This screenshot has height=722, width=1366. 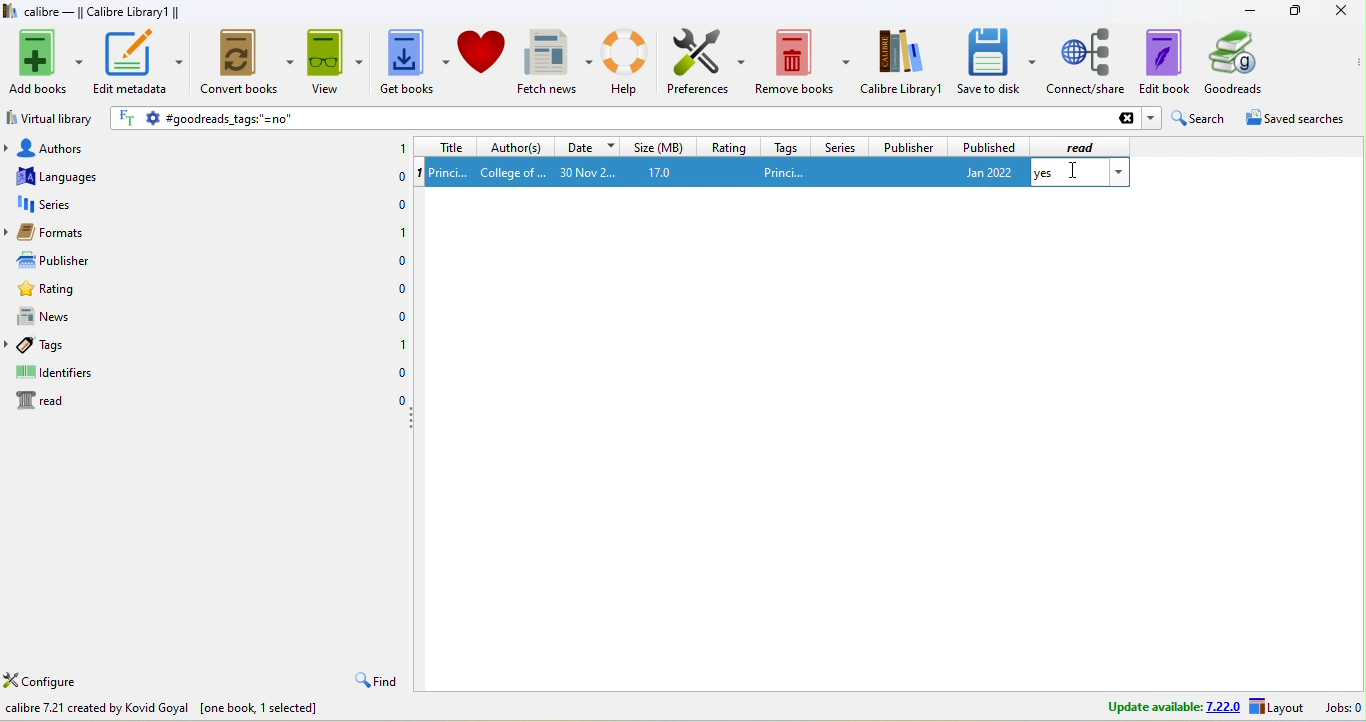 What do you see at coordinates (1339, 11) in the screenshot?
I see `close` at bounding box center [1339, 11].